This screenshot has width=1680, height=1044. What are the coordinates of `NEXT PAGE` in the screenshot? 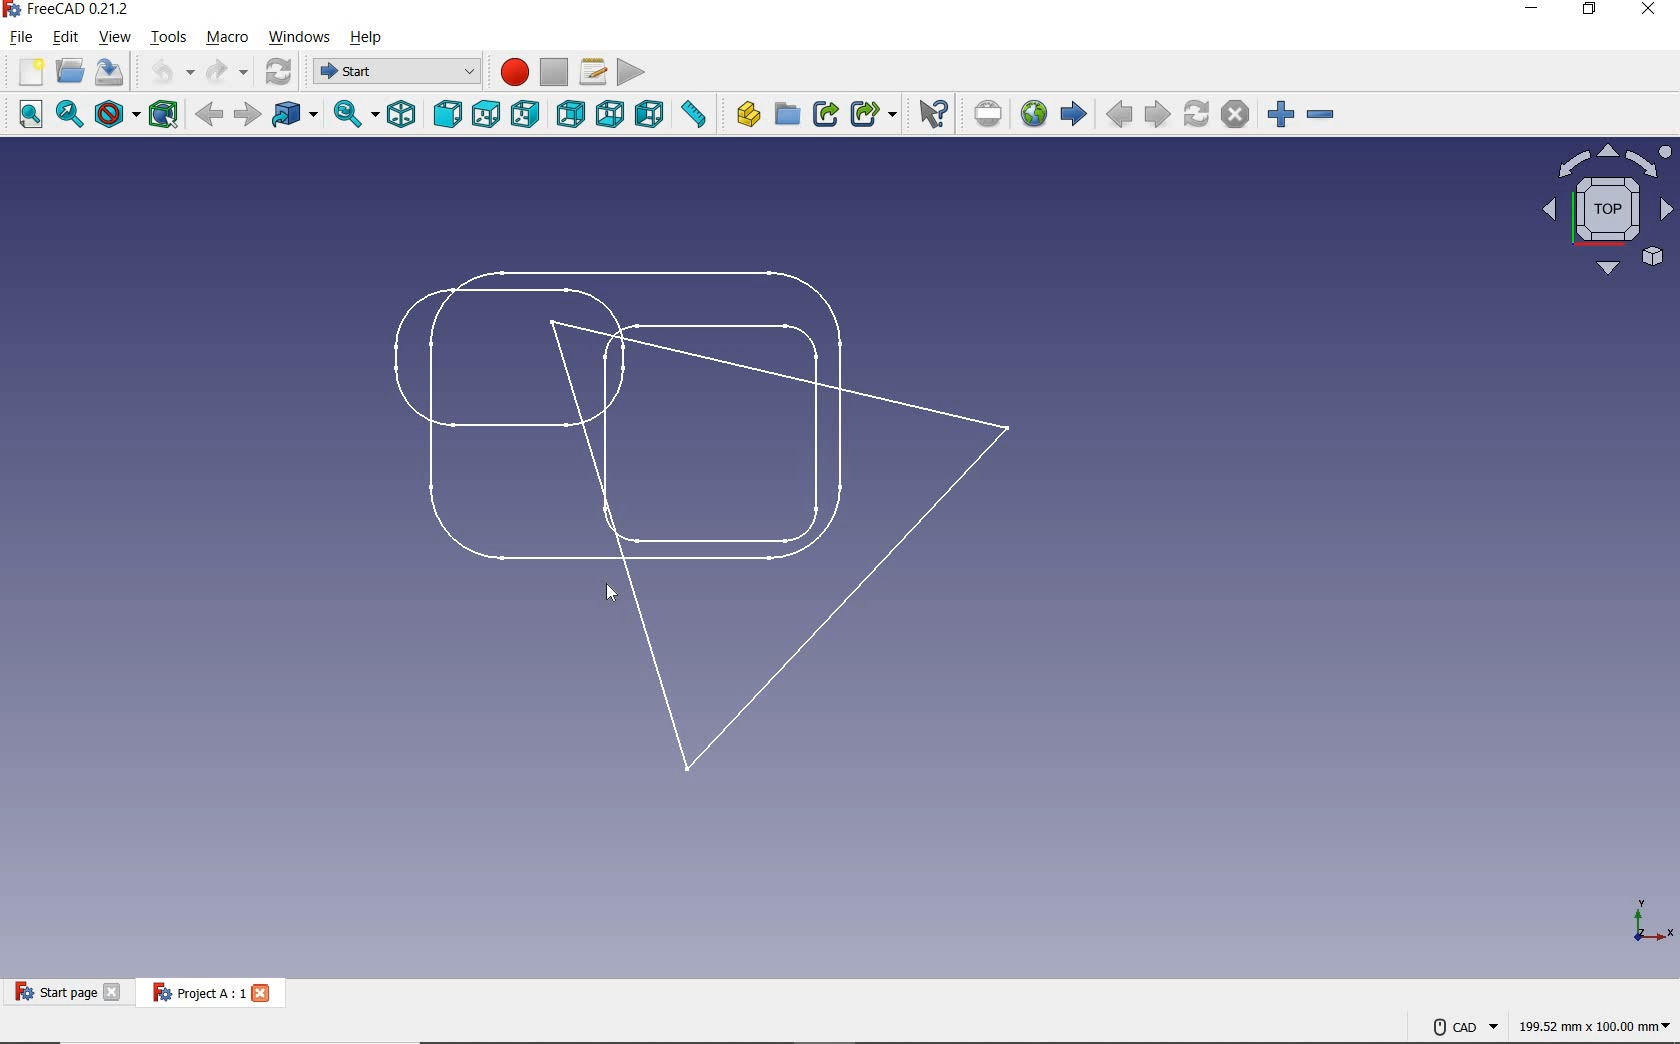 It's located at (1158, 113).